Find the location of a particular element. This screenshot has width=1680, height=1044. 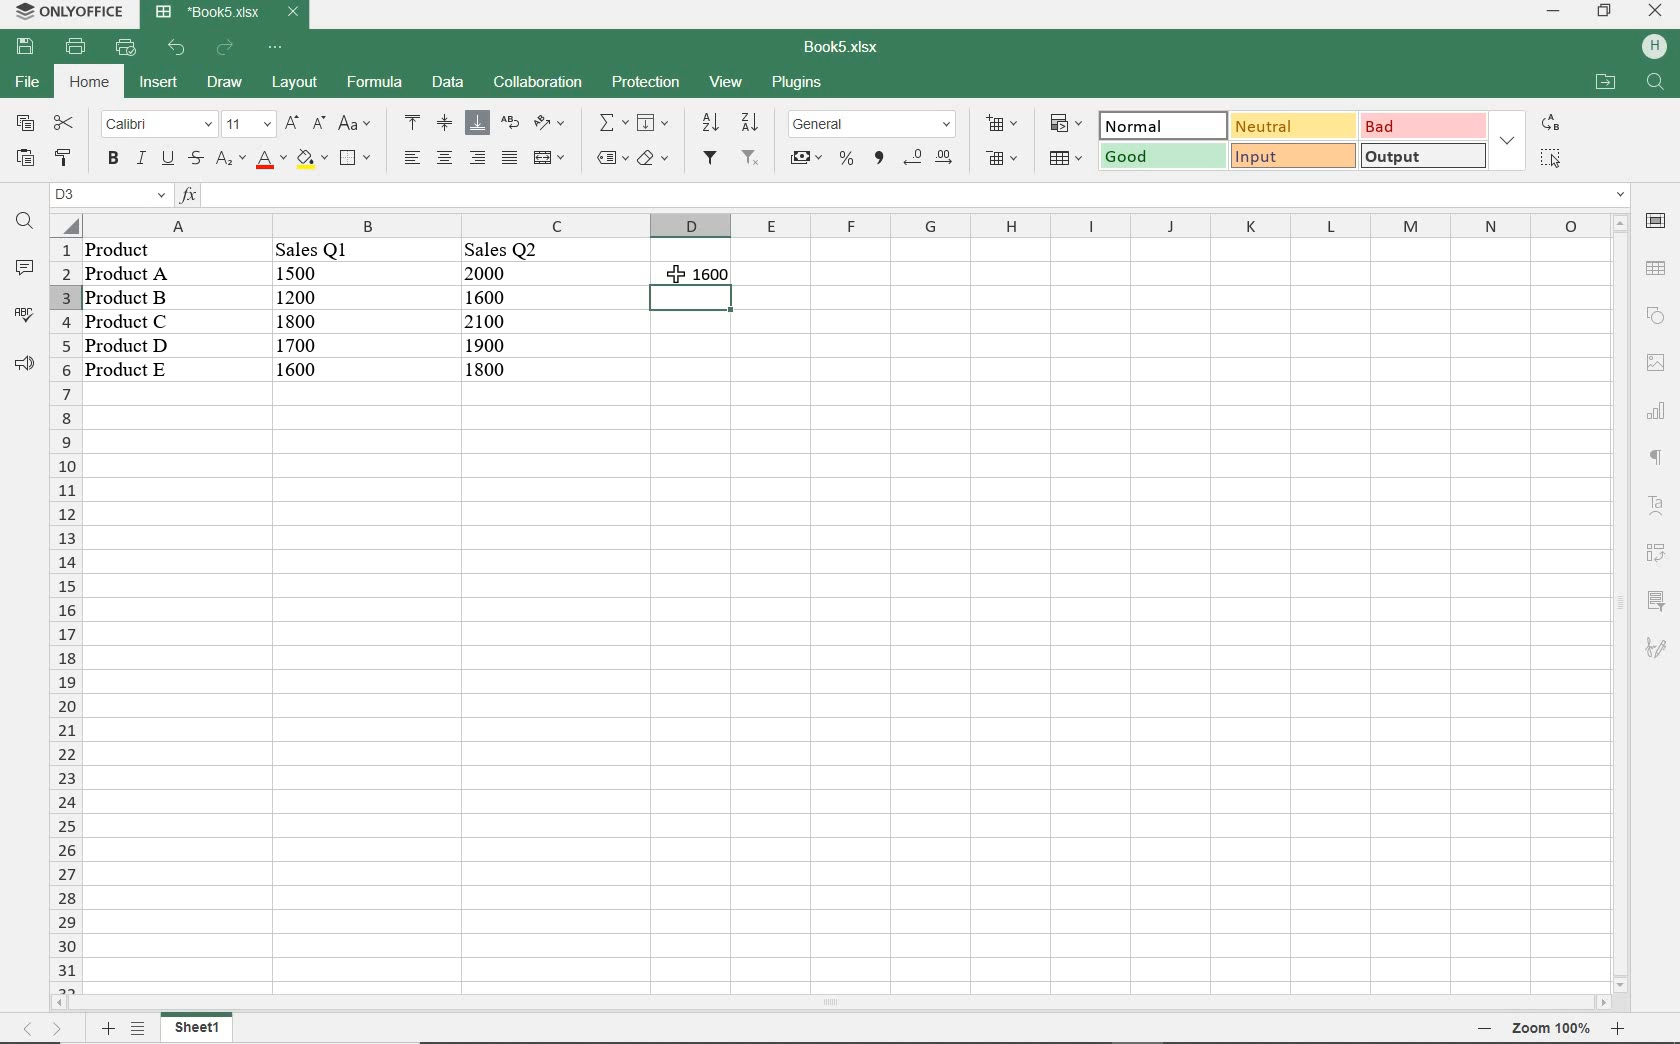

formula is located at coordinates (375, 82).